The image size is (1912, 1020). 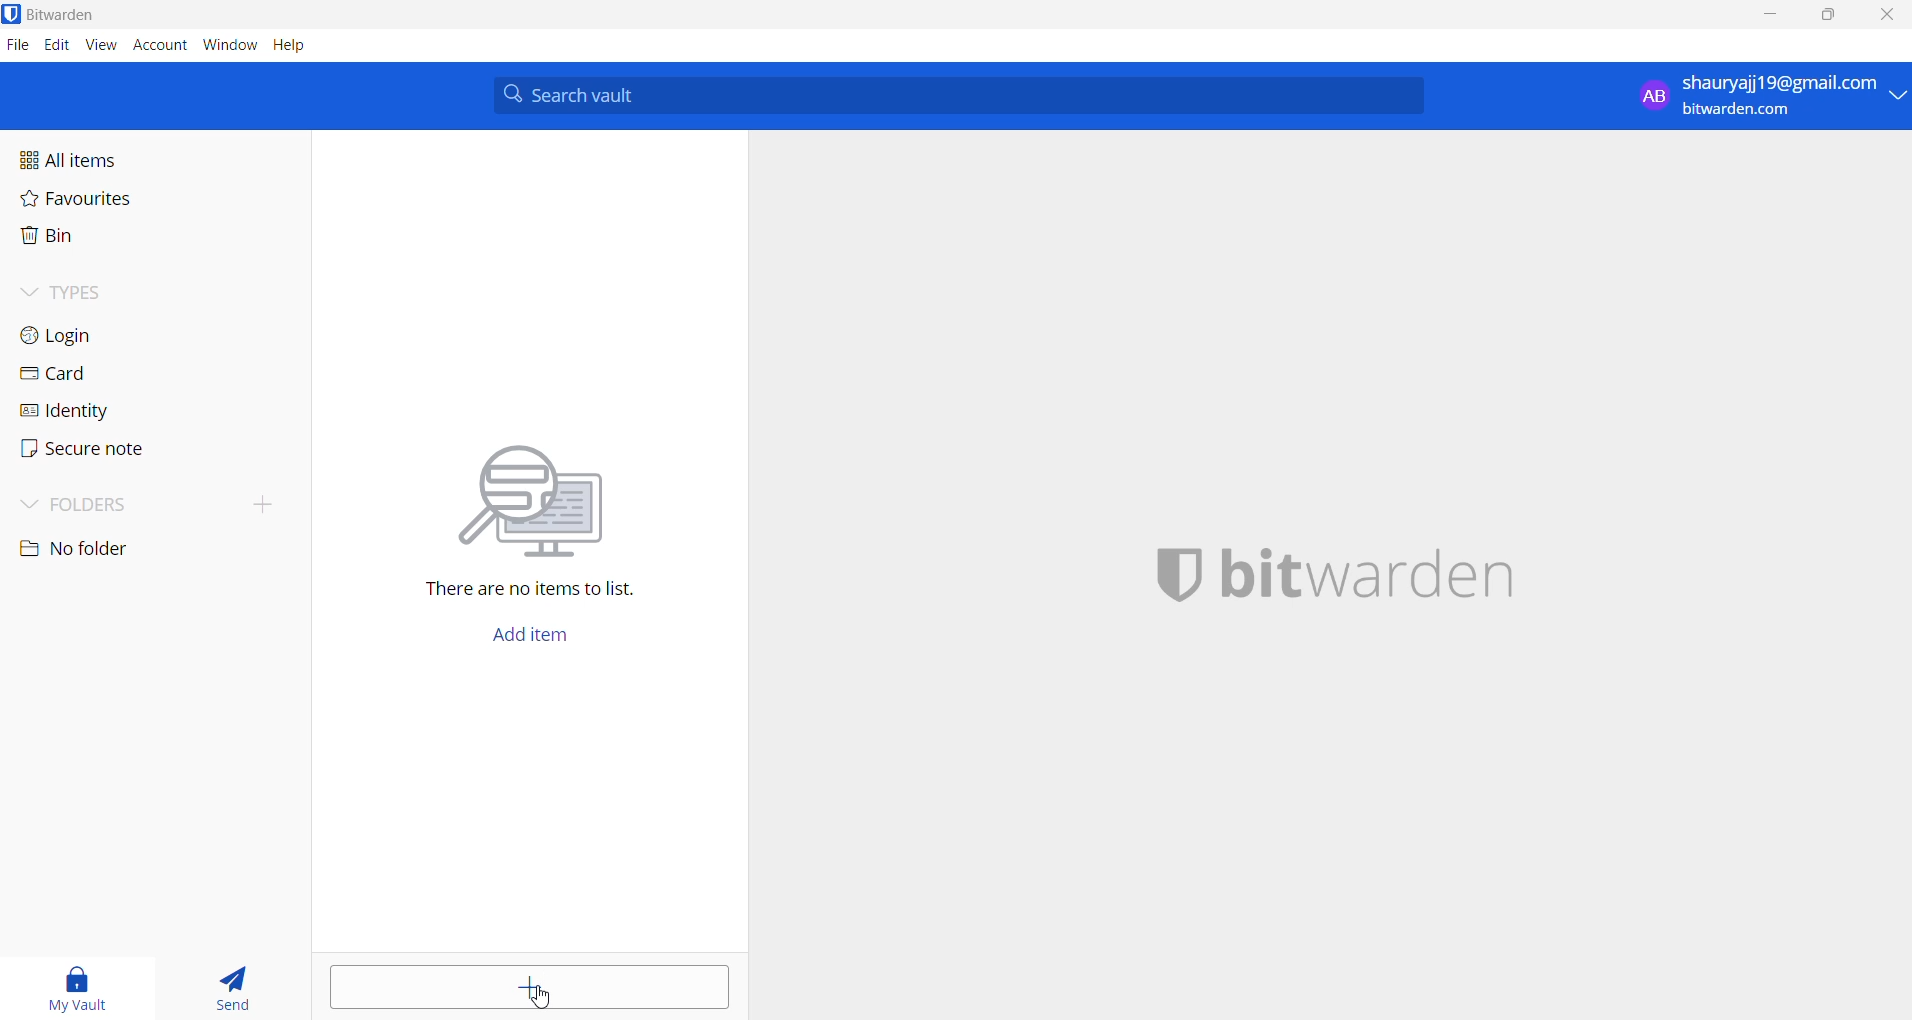 What do you see at coordinates (302, 46) in the screenshot?
I see `help` at bounding box center [302, 46].